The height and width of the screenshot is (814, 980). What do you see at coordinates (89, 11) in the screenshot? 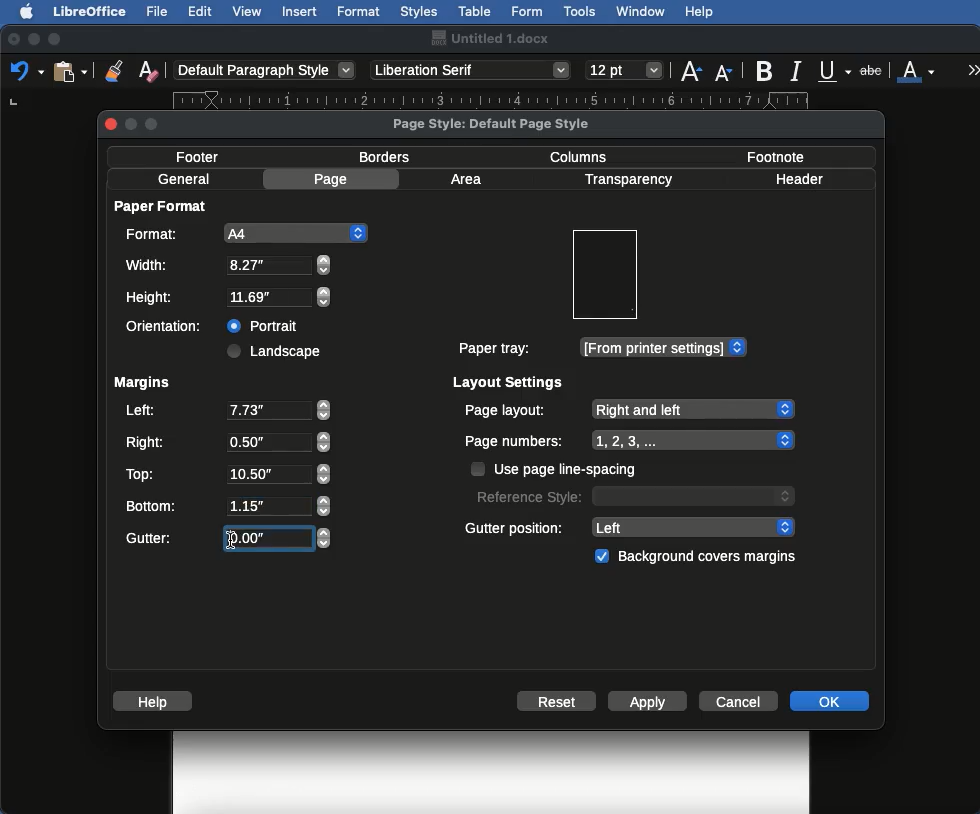
I see `LibreOffice` at bounding box center [89, 11].